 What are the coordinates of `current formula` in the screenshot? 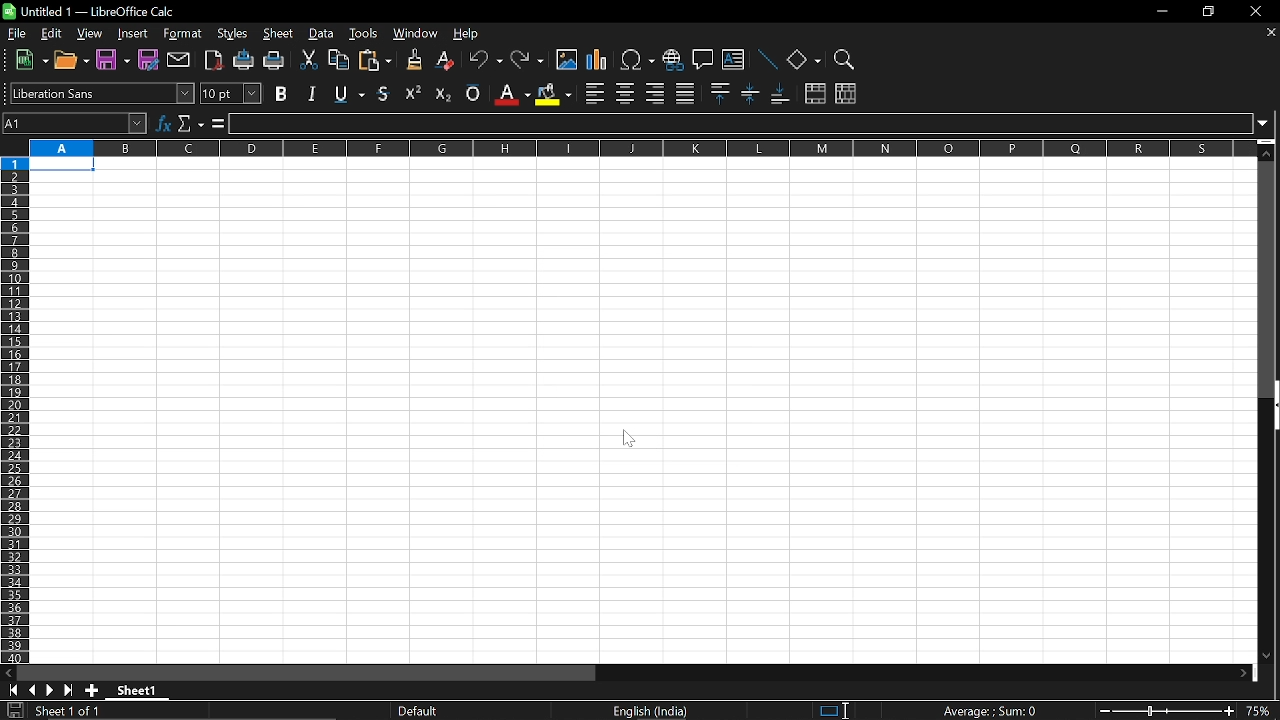 It's located at (990, 711).